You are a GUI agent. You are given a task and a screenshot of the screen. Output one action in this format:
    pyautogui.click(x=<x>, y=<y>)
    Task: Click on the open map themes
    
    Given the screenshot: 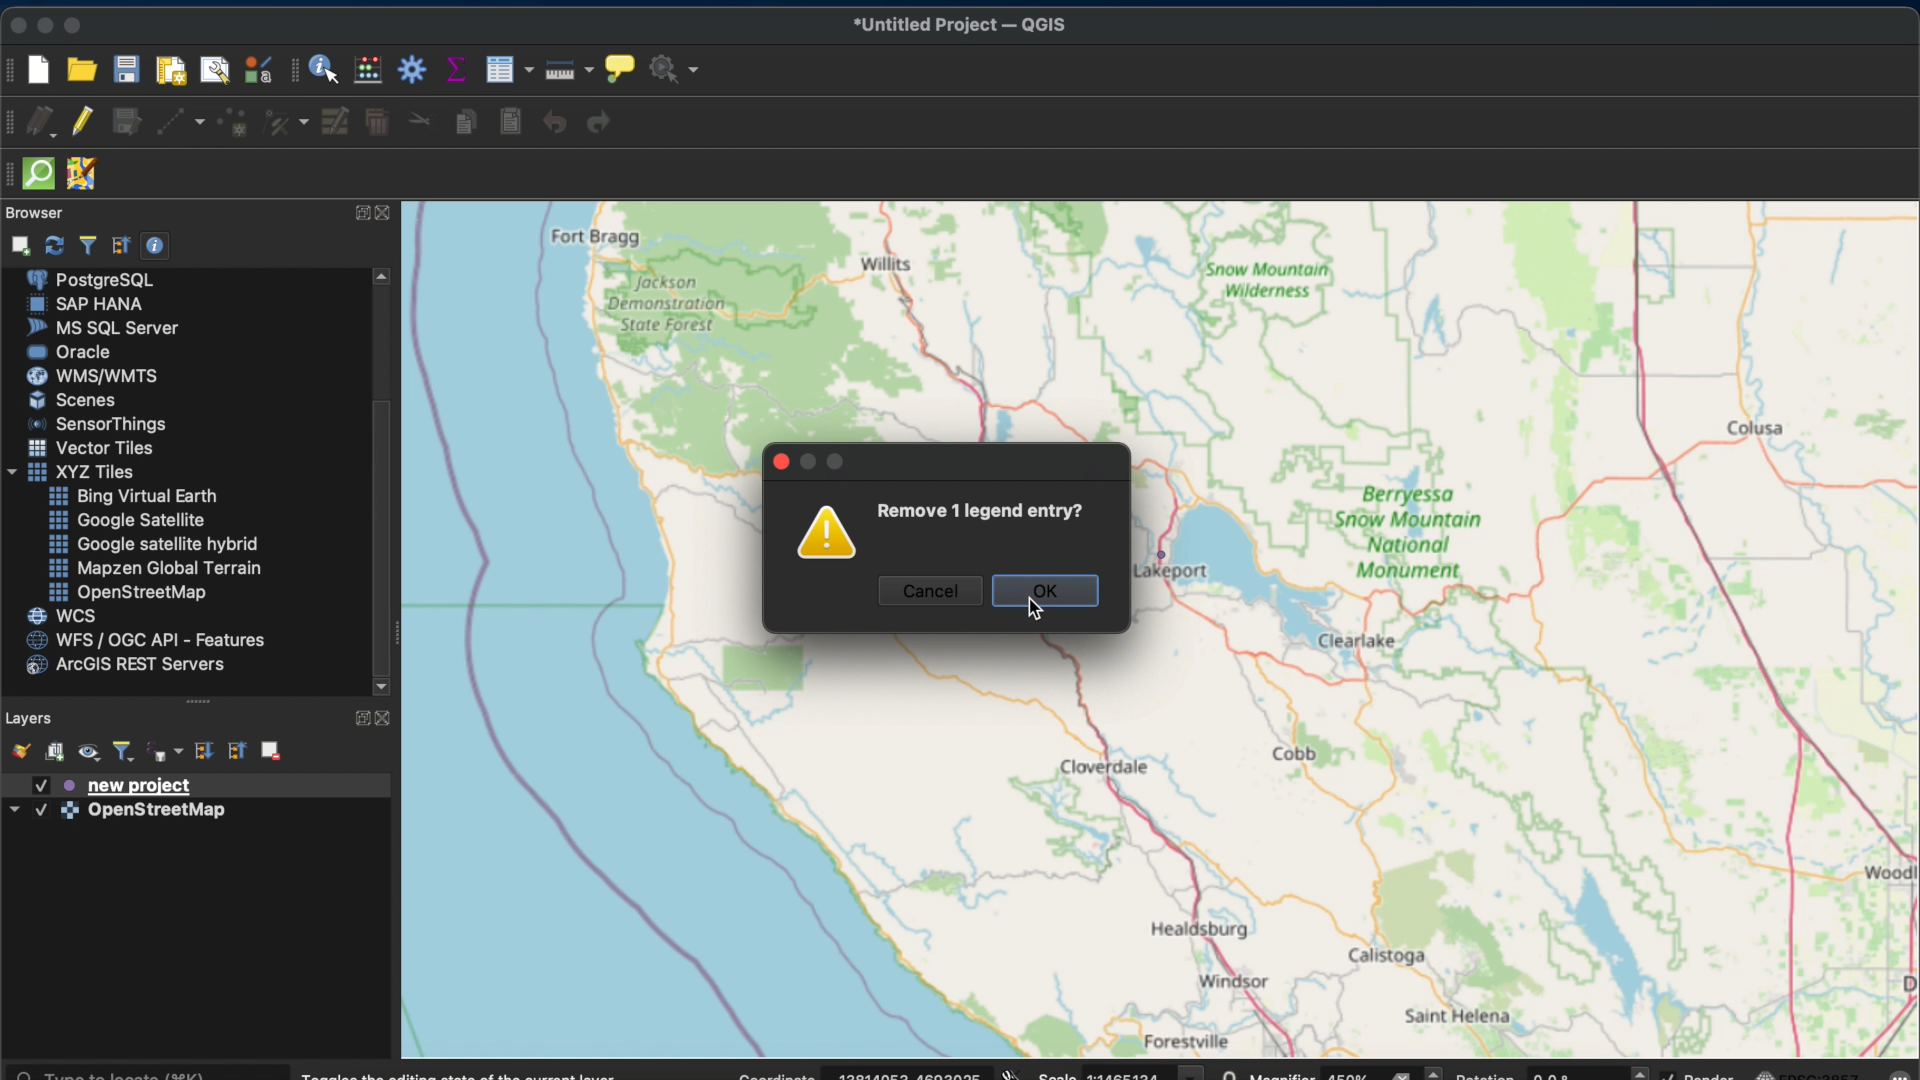 What is the action you would take?
    pyautogui.click(x=89, y=754)
    